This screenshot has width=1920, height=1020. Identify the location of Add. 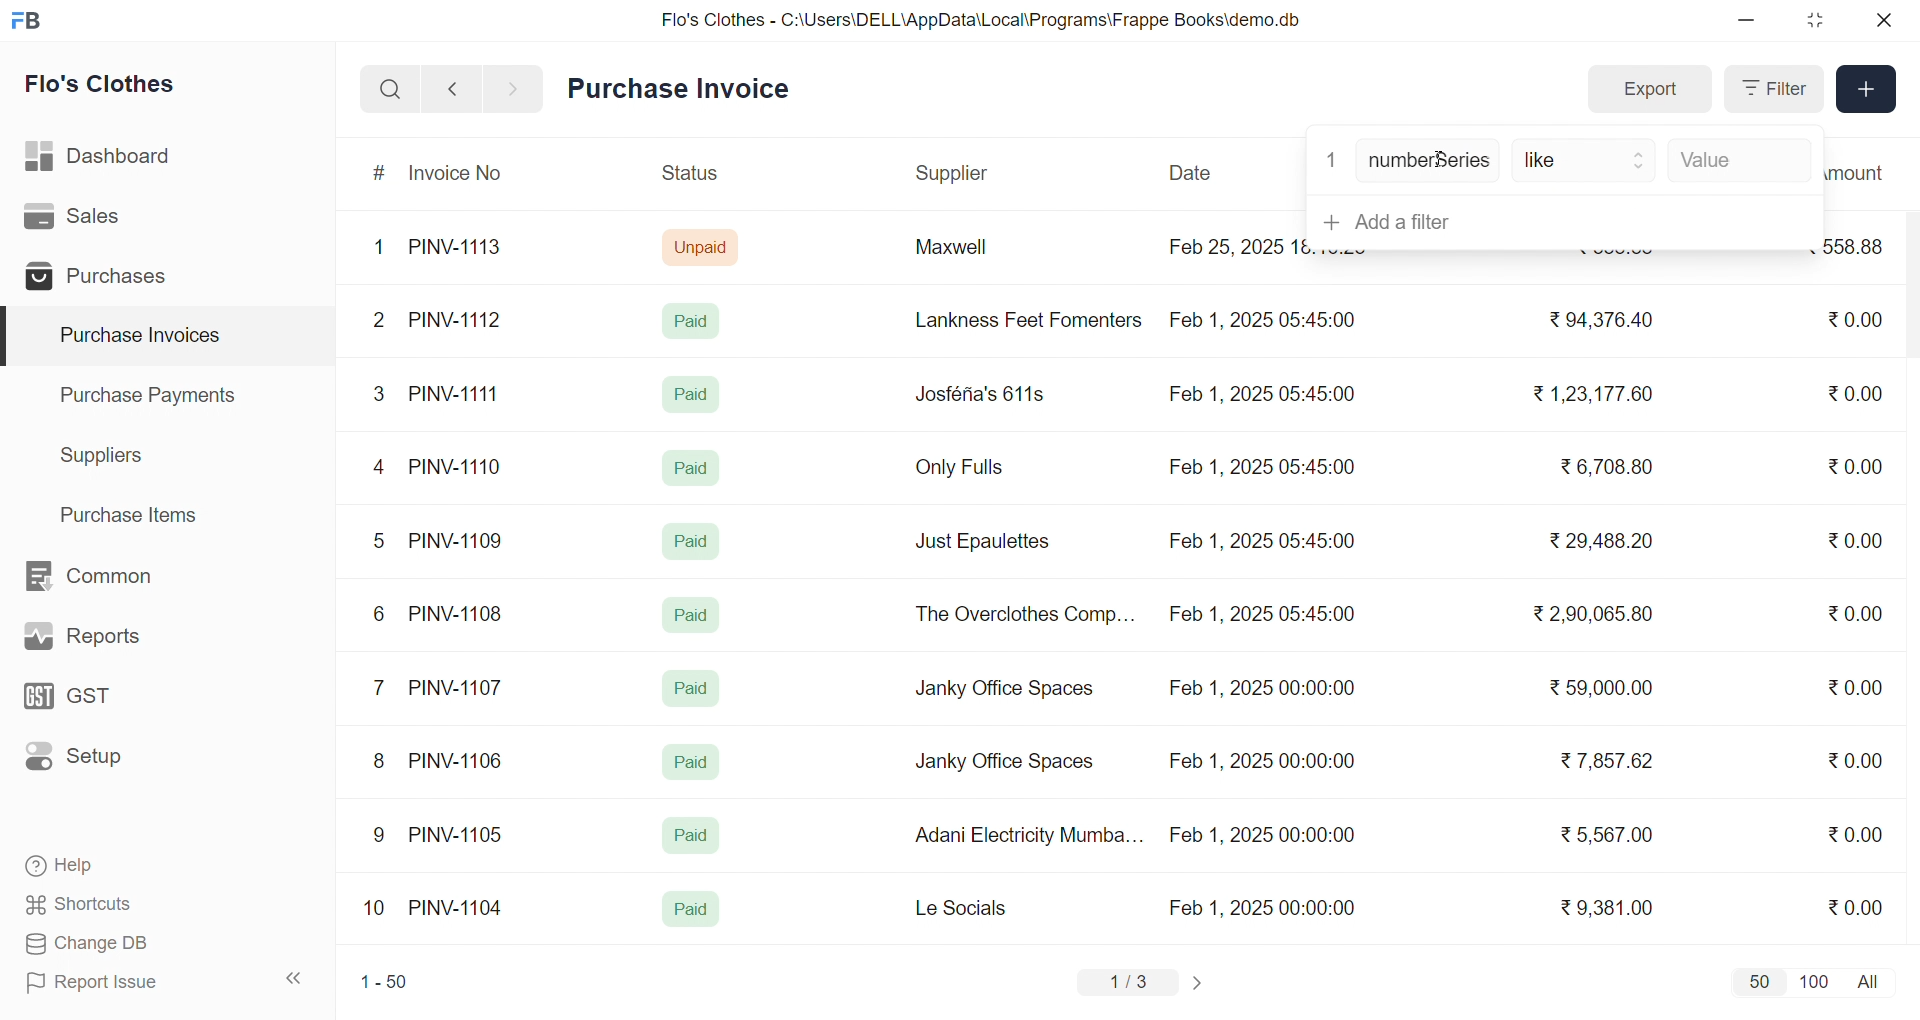
(1867, 90).